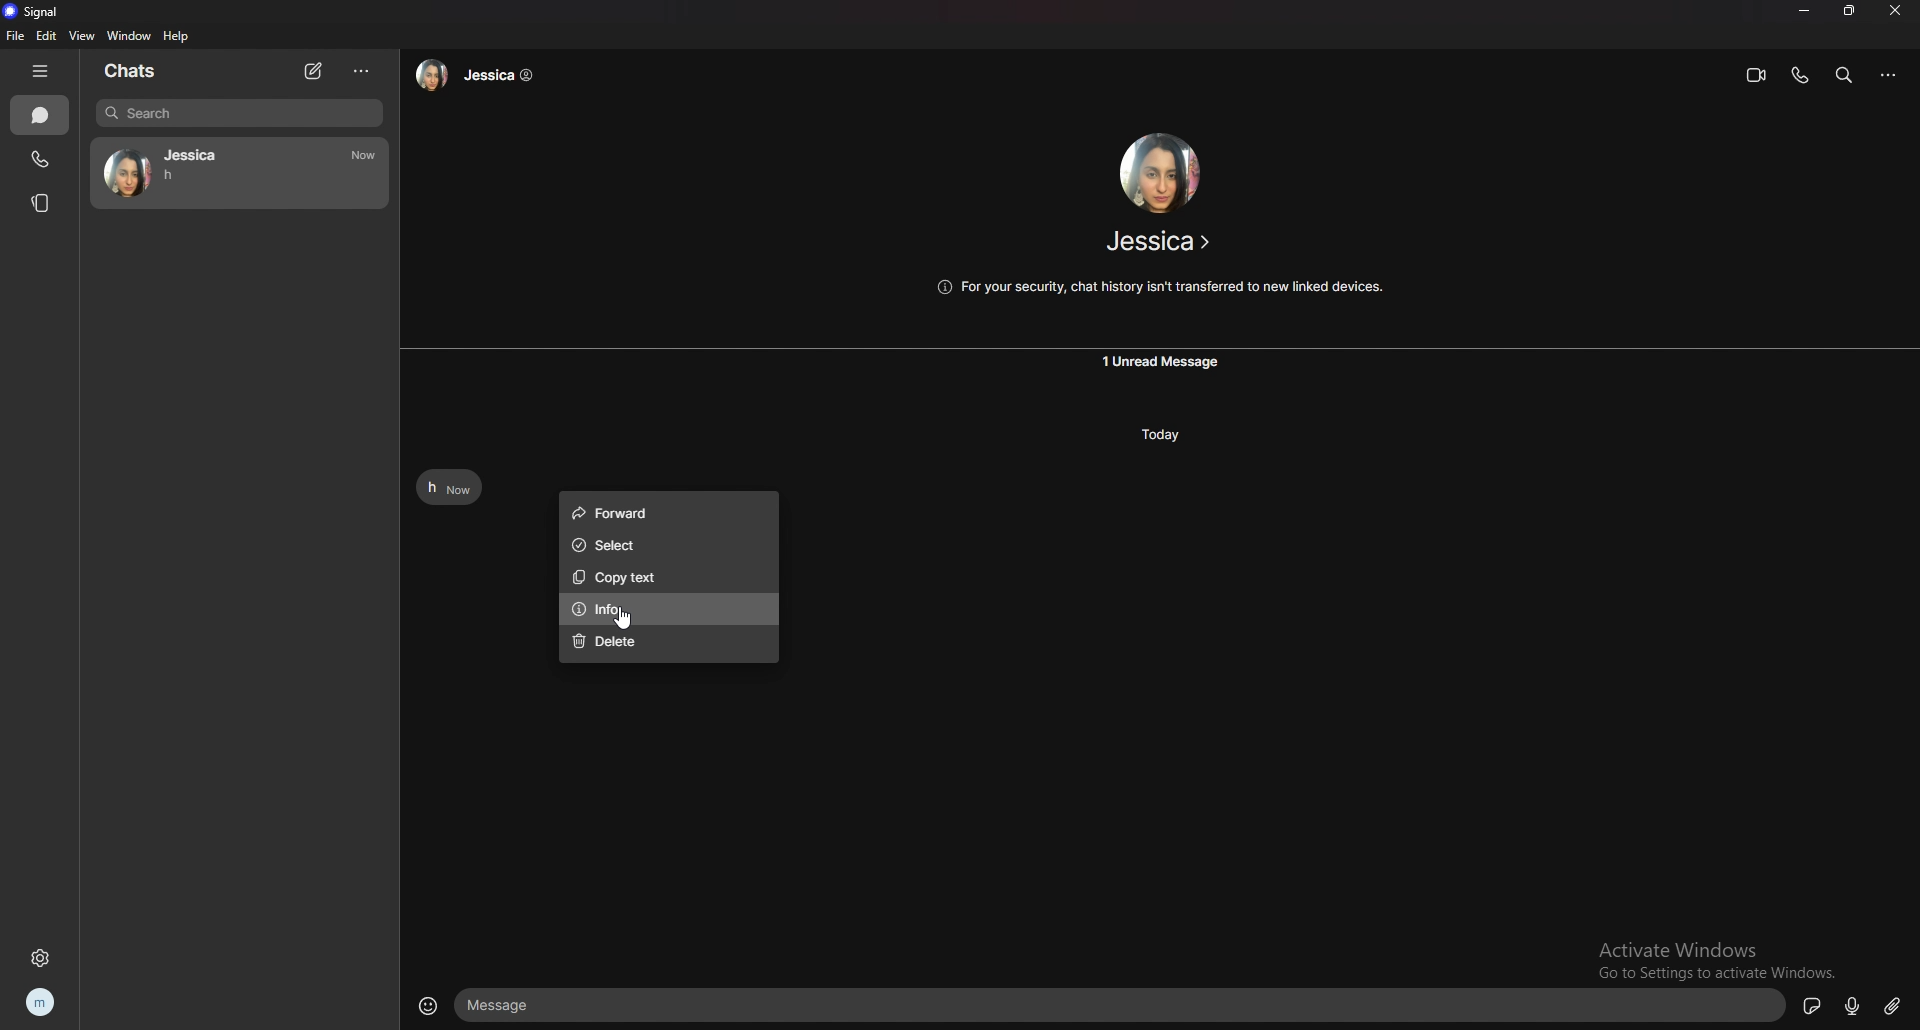 This screenshot has height=1030, width=1920. I want to click on settings, so click(39, 958).